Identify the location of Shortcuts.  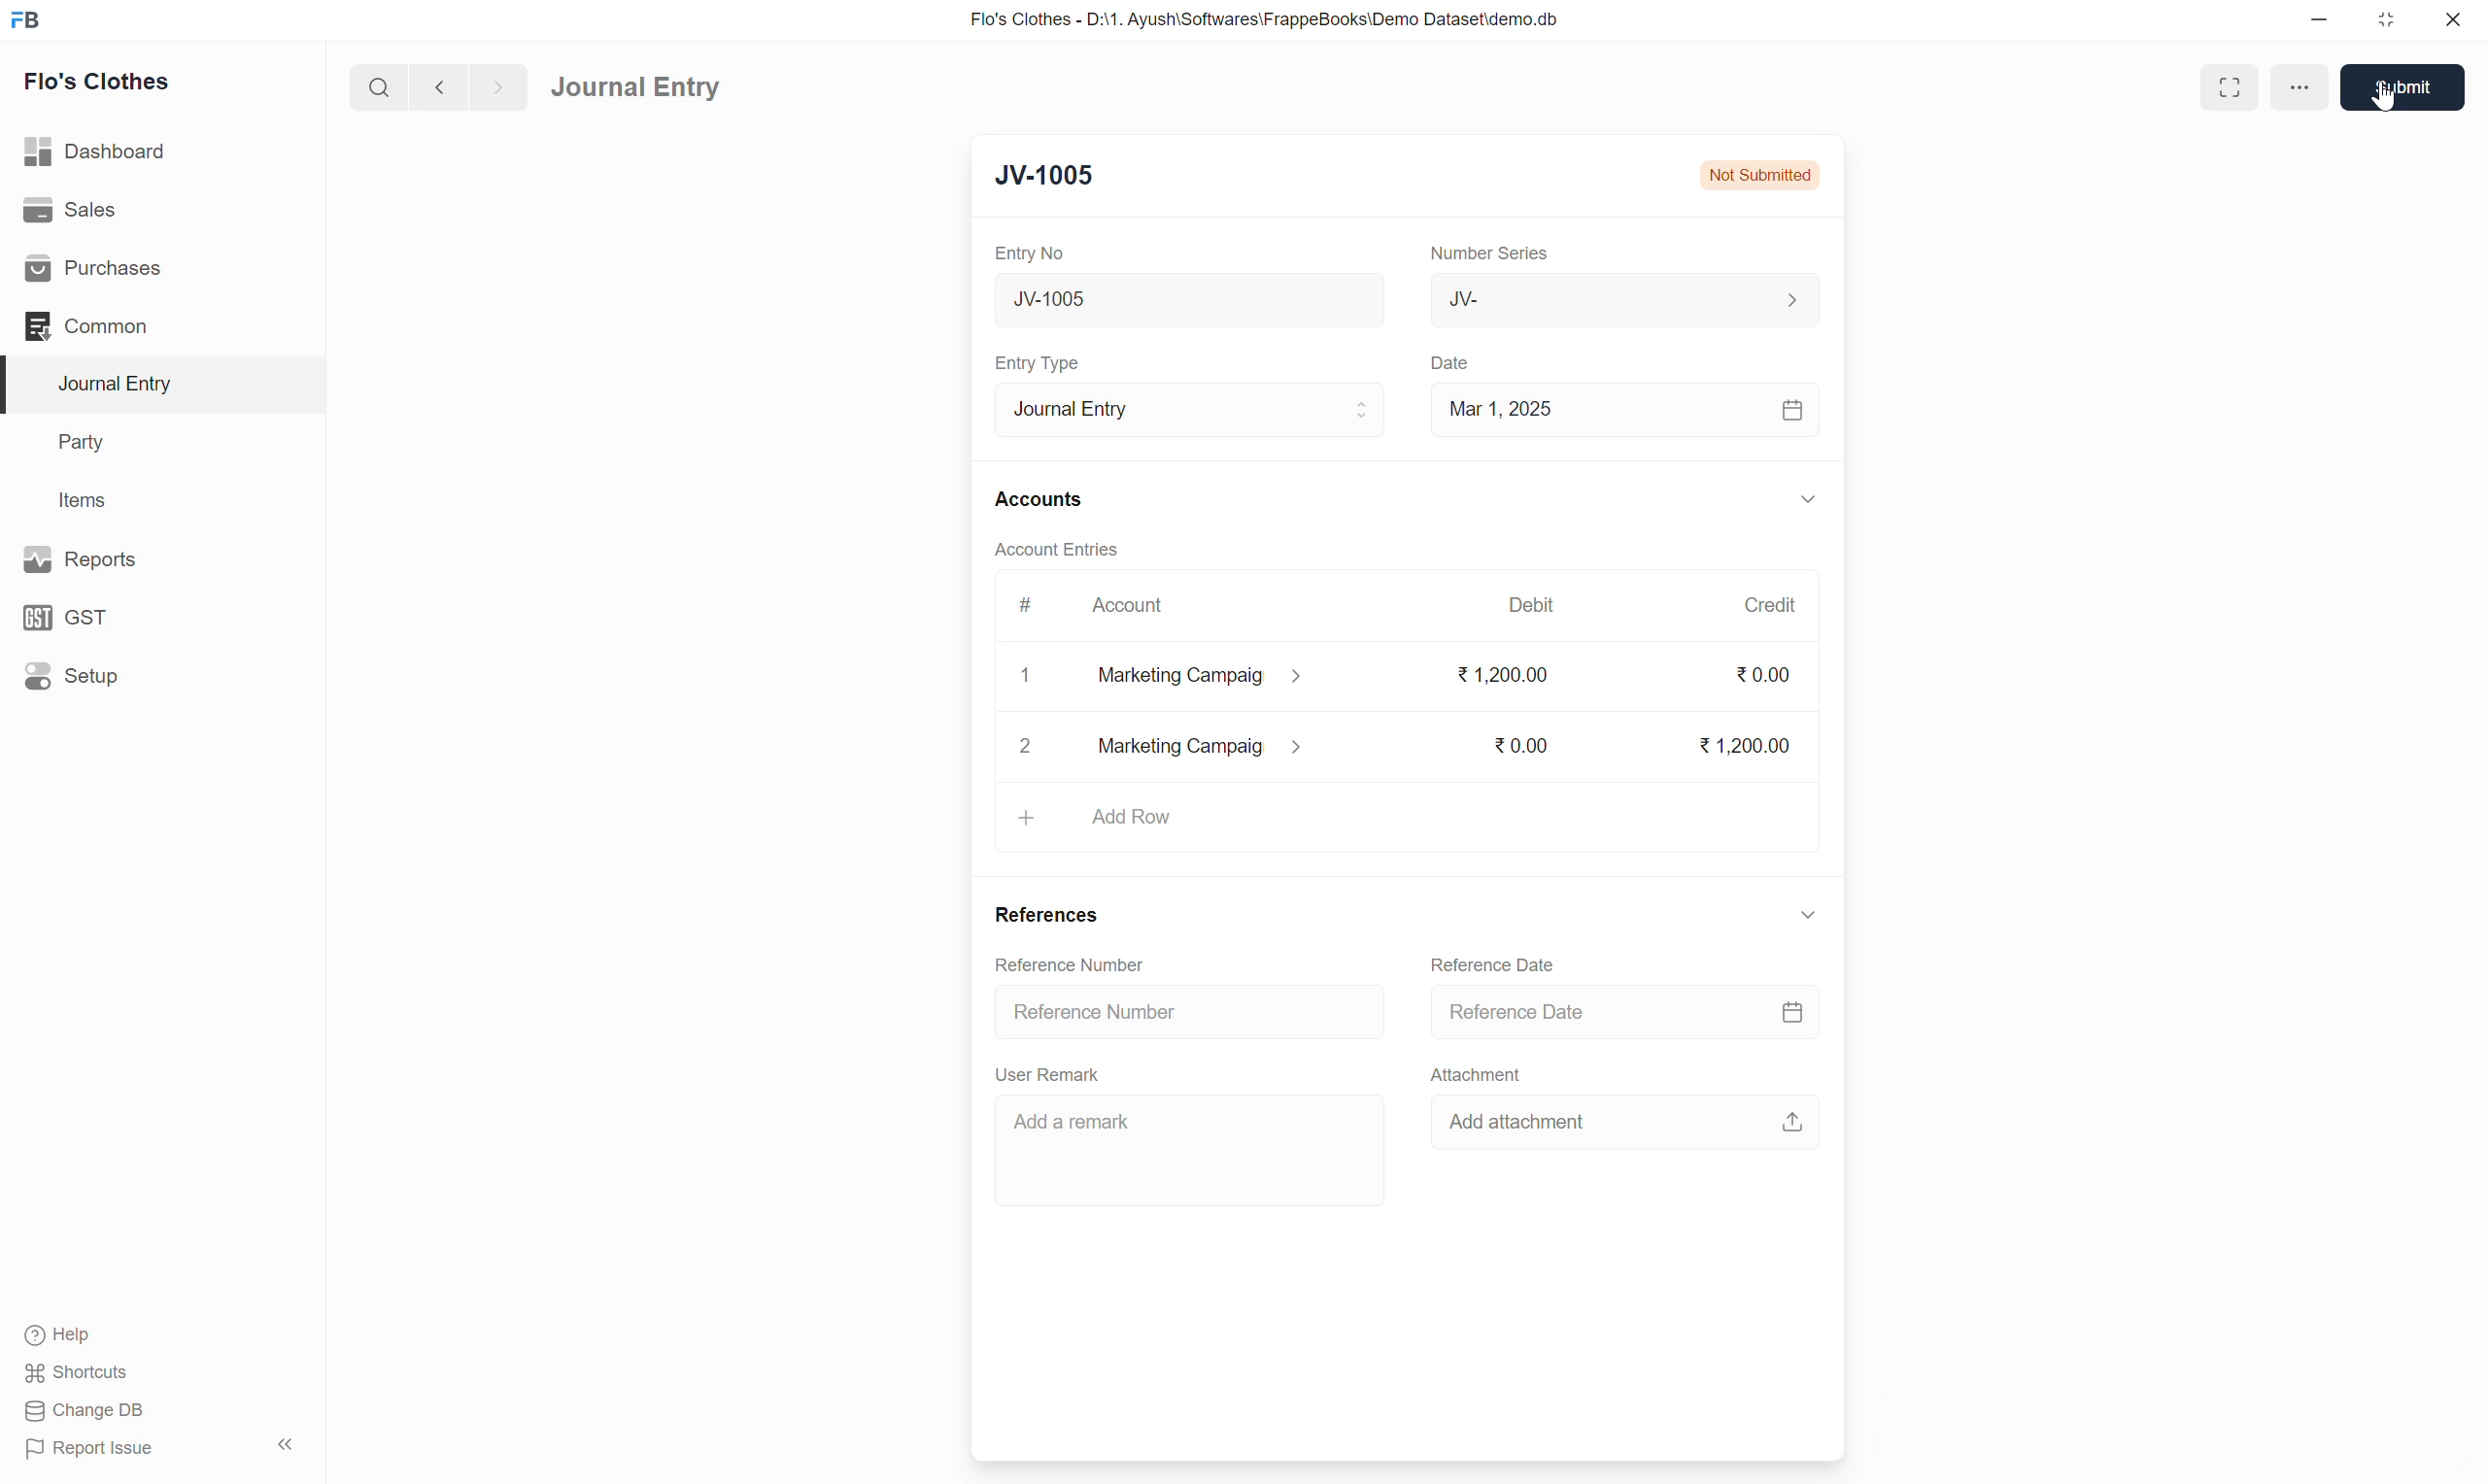
(84, 1373).